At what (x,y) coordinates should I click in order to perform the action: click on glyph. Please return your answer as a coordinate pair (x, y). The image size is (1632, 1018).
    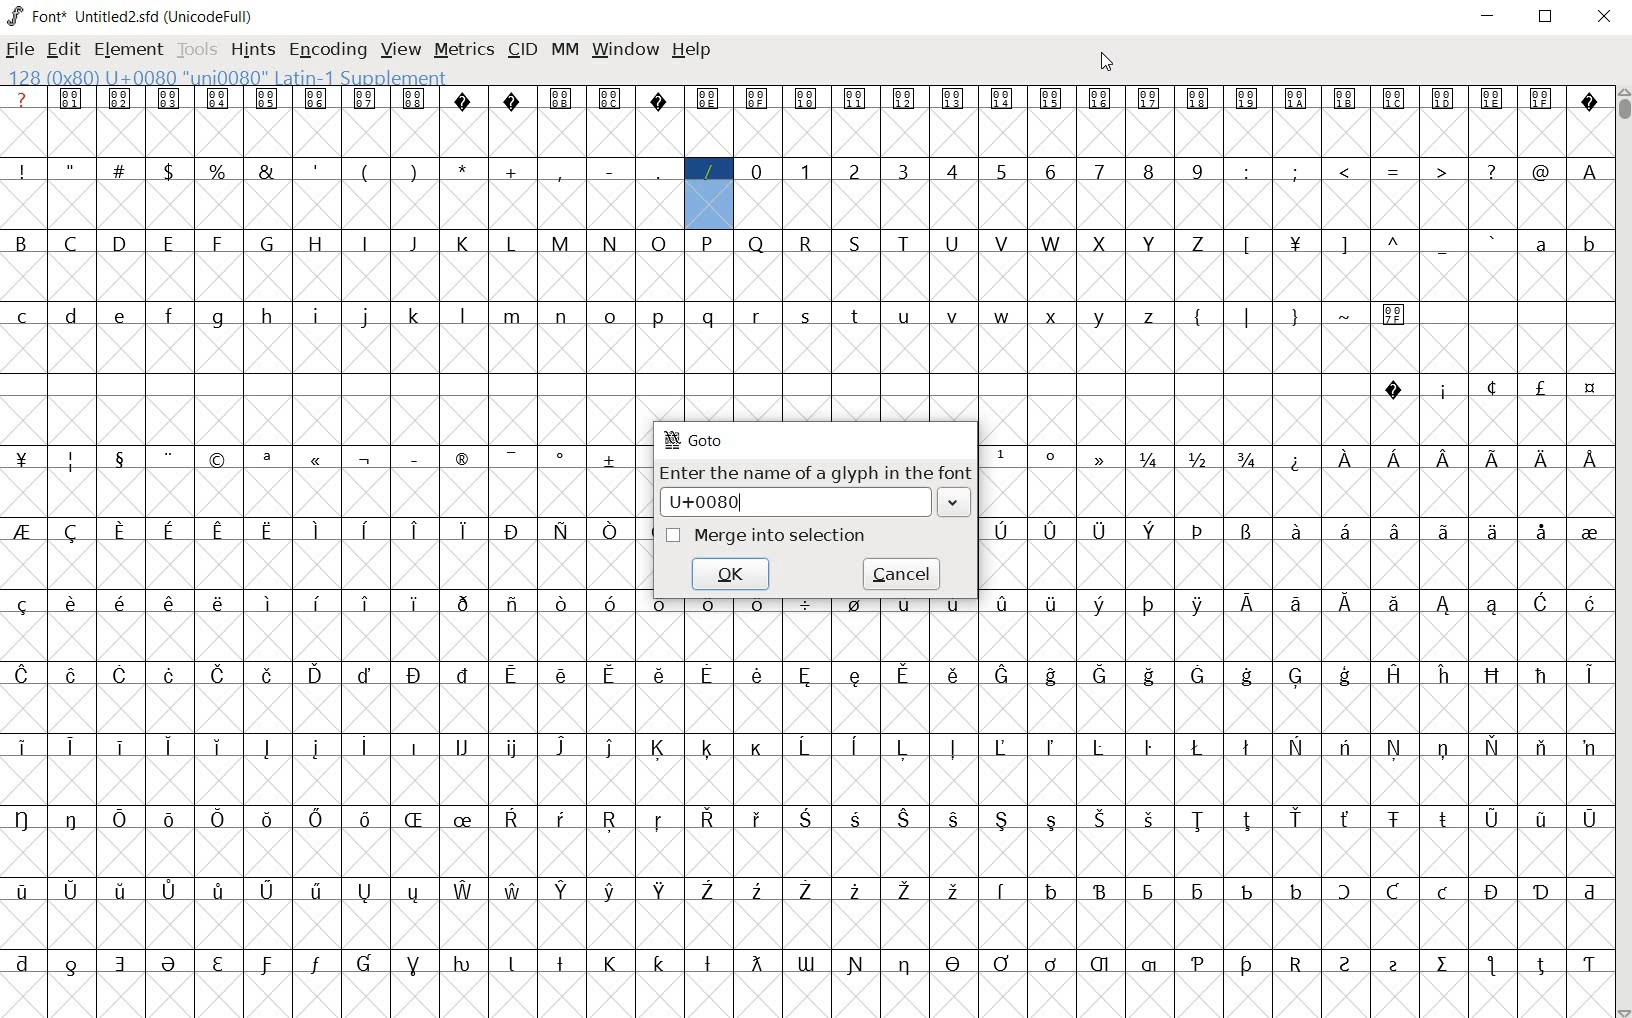
    Looking at the image, I should click on (216, 319).